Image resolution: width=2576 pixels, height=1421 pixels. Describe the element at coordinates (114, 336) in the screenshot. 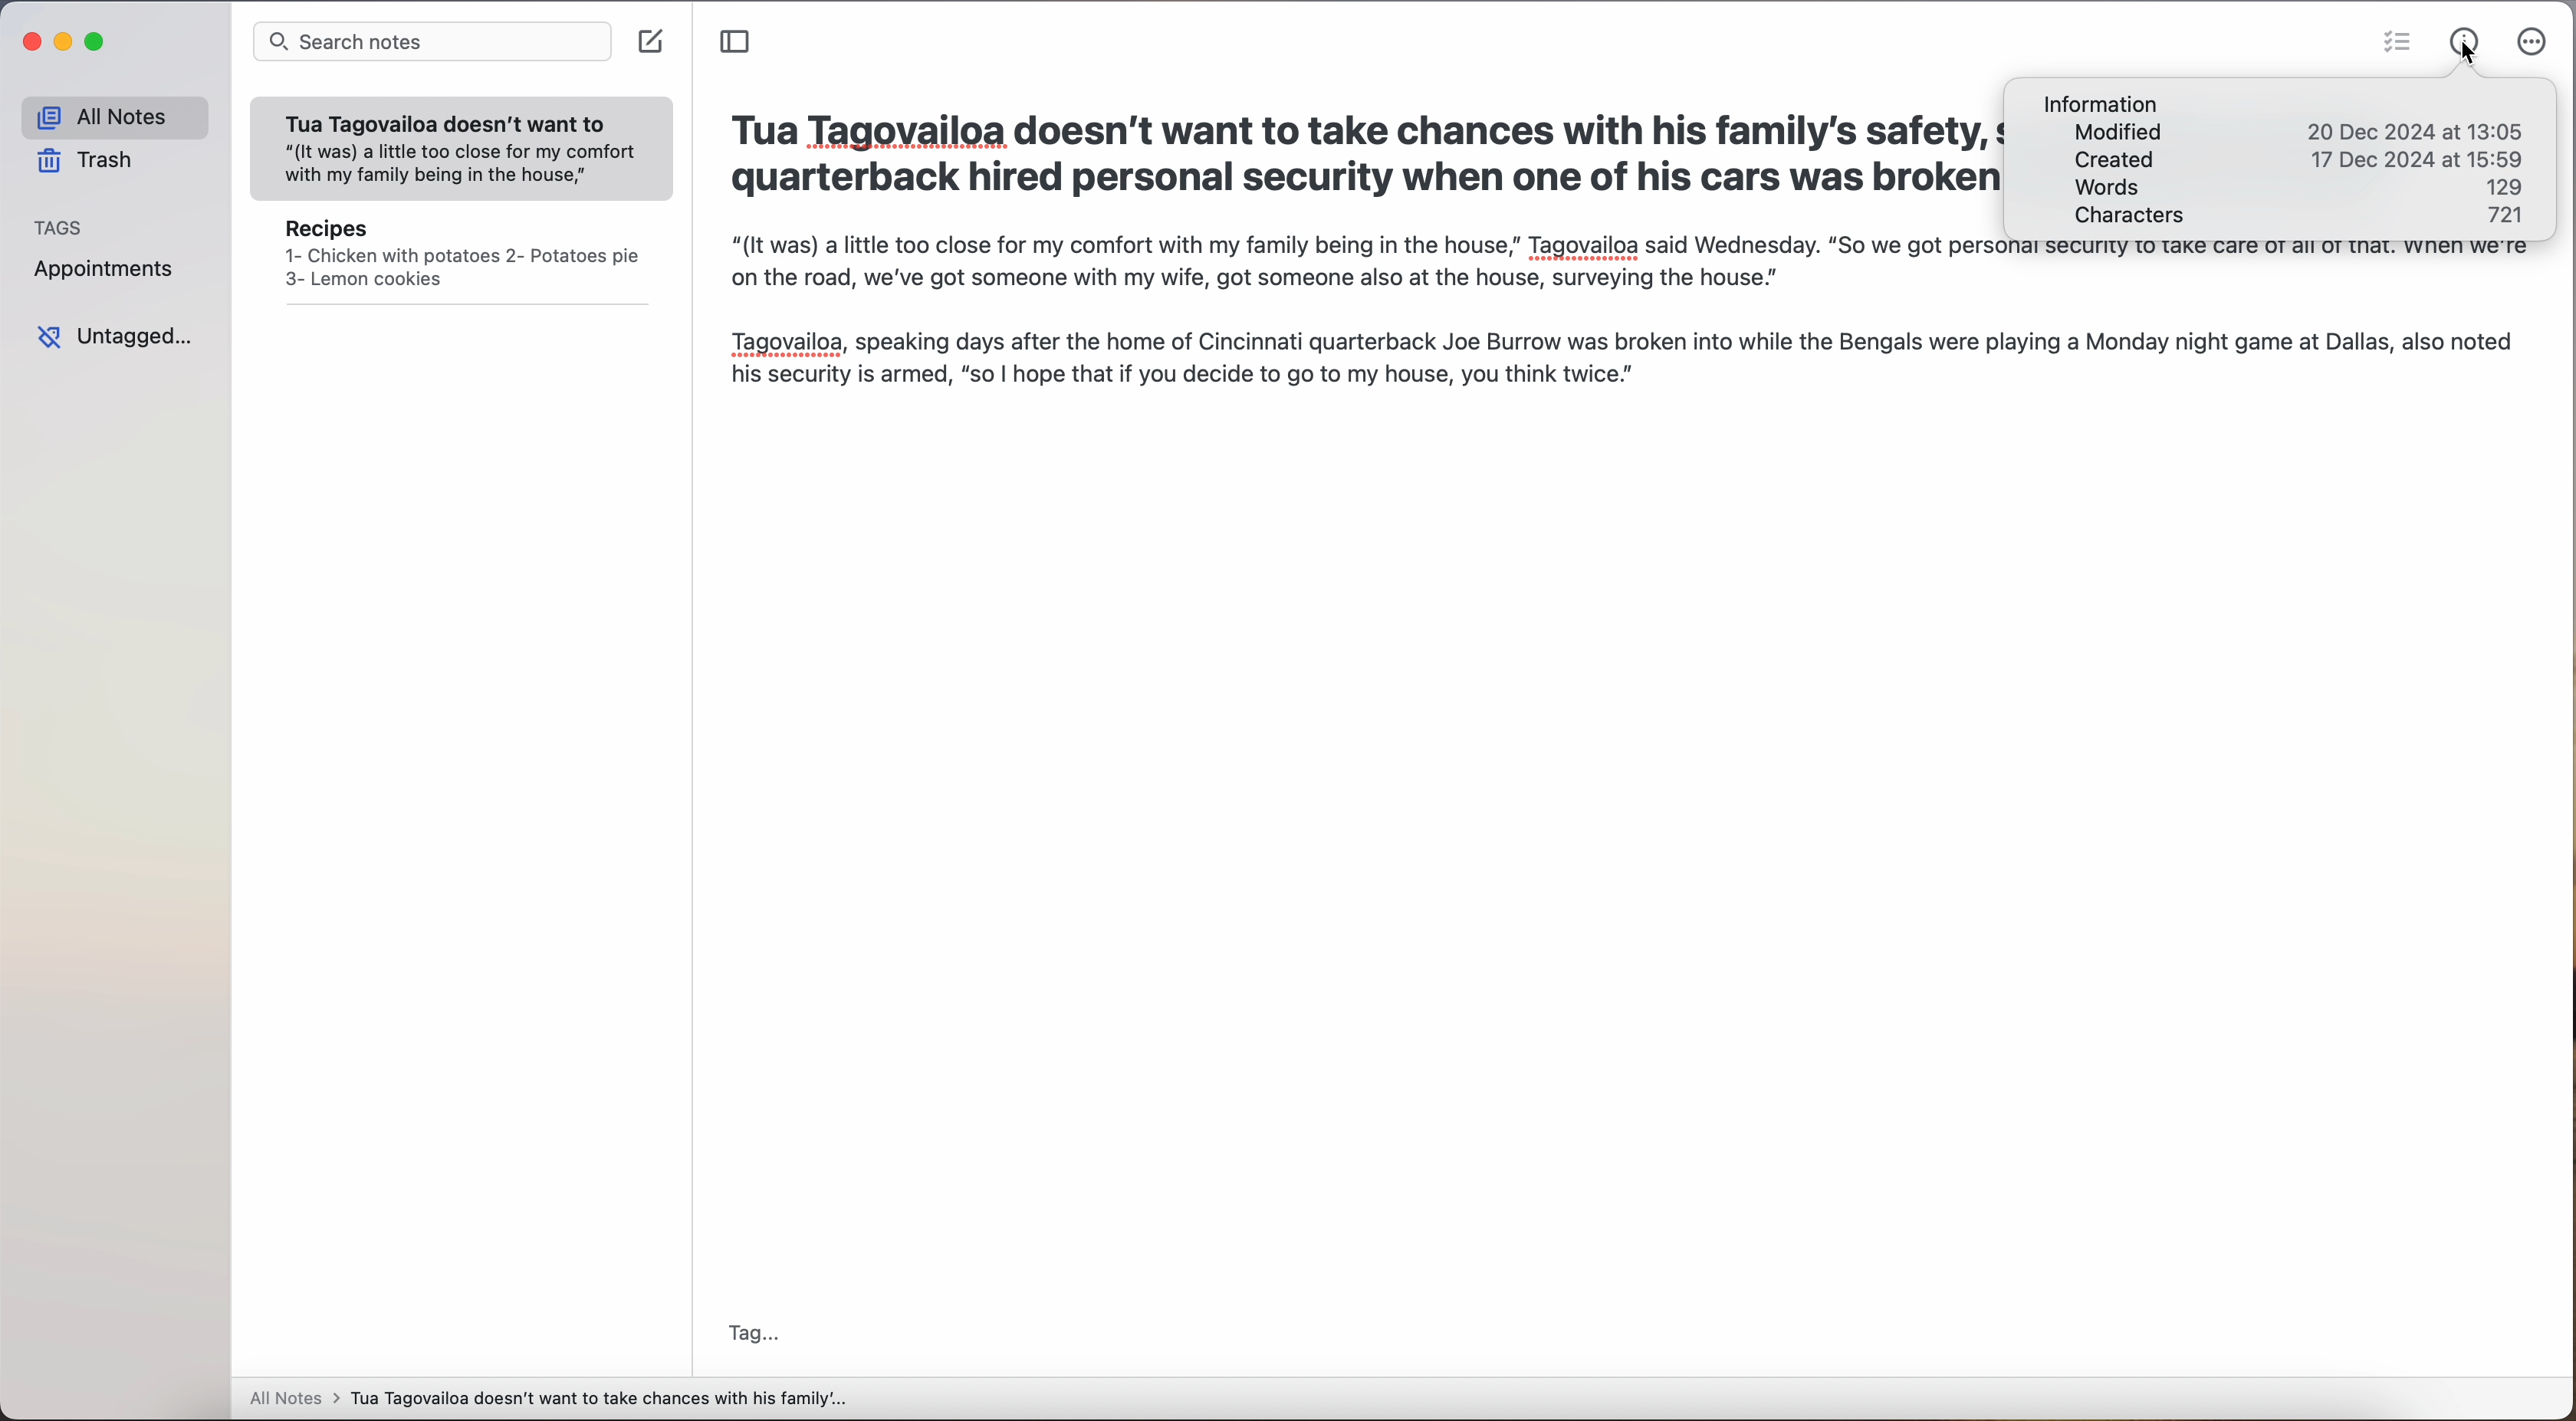

I see `untagged` at that location.